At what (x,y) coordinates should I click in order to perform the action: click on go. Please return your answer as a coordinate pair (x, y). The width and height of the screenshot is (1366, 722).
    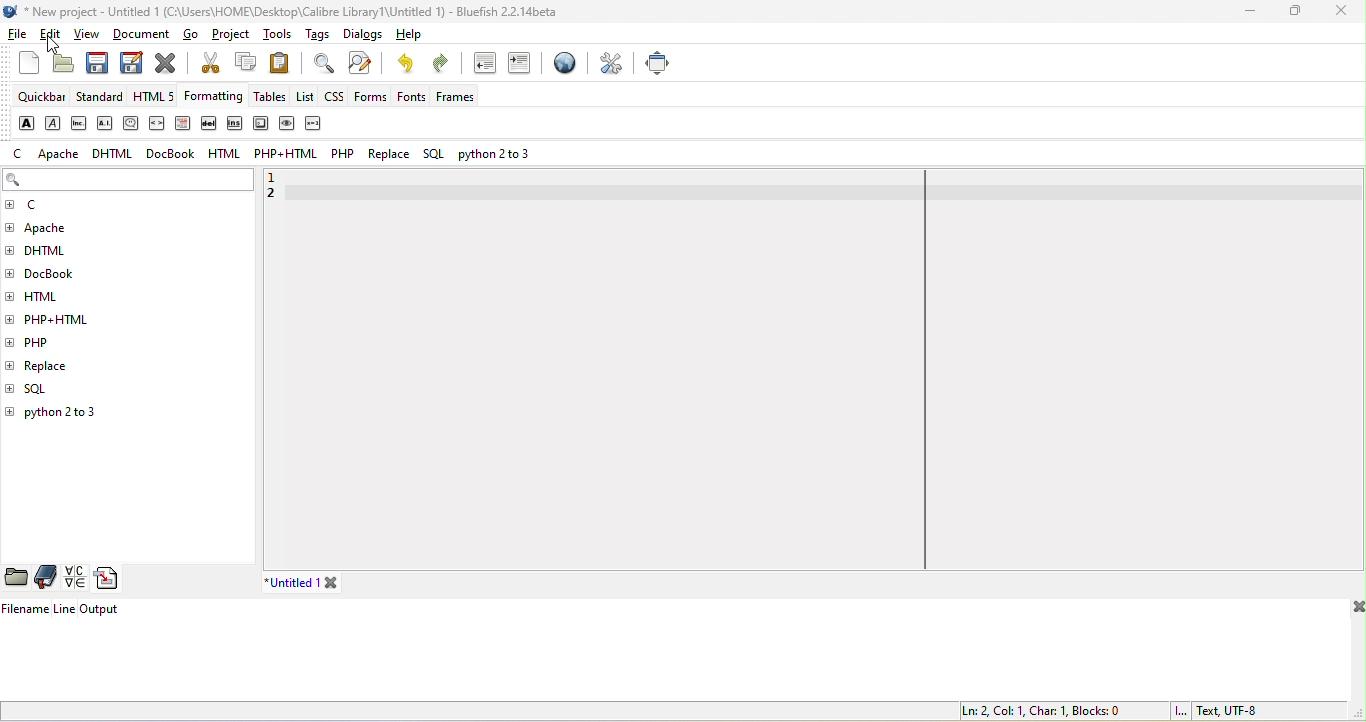
    Looking at the image, I should click on (197, 37).